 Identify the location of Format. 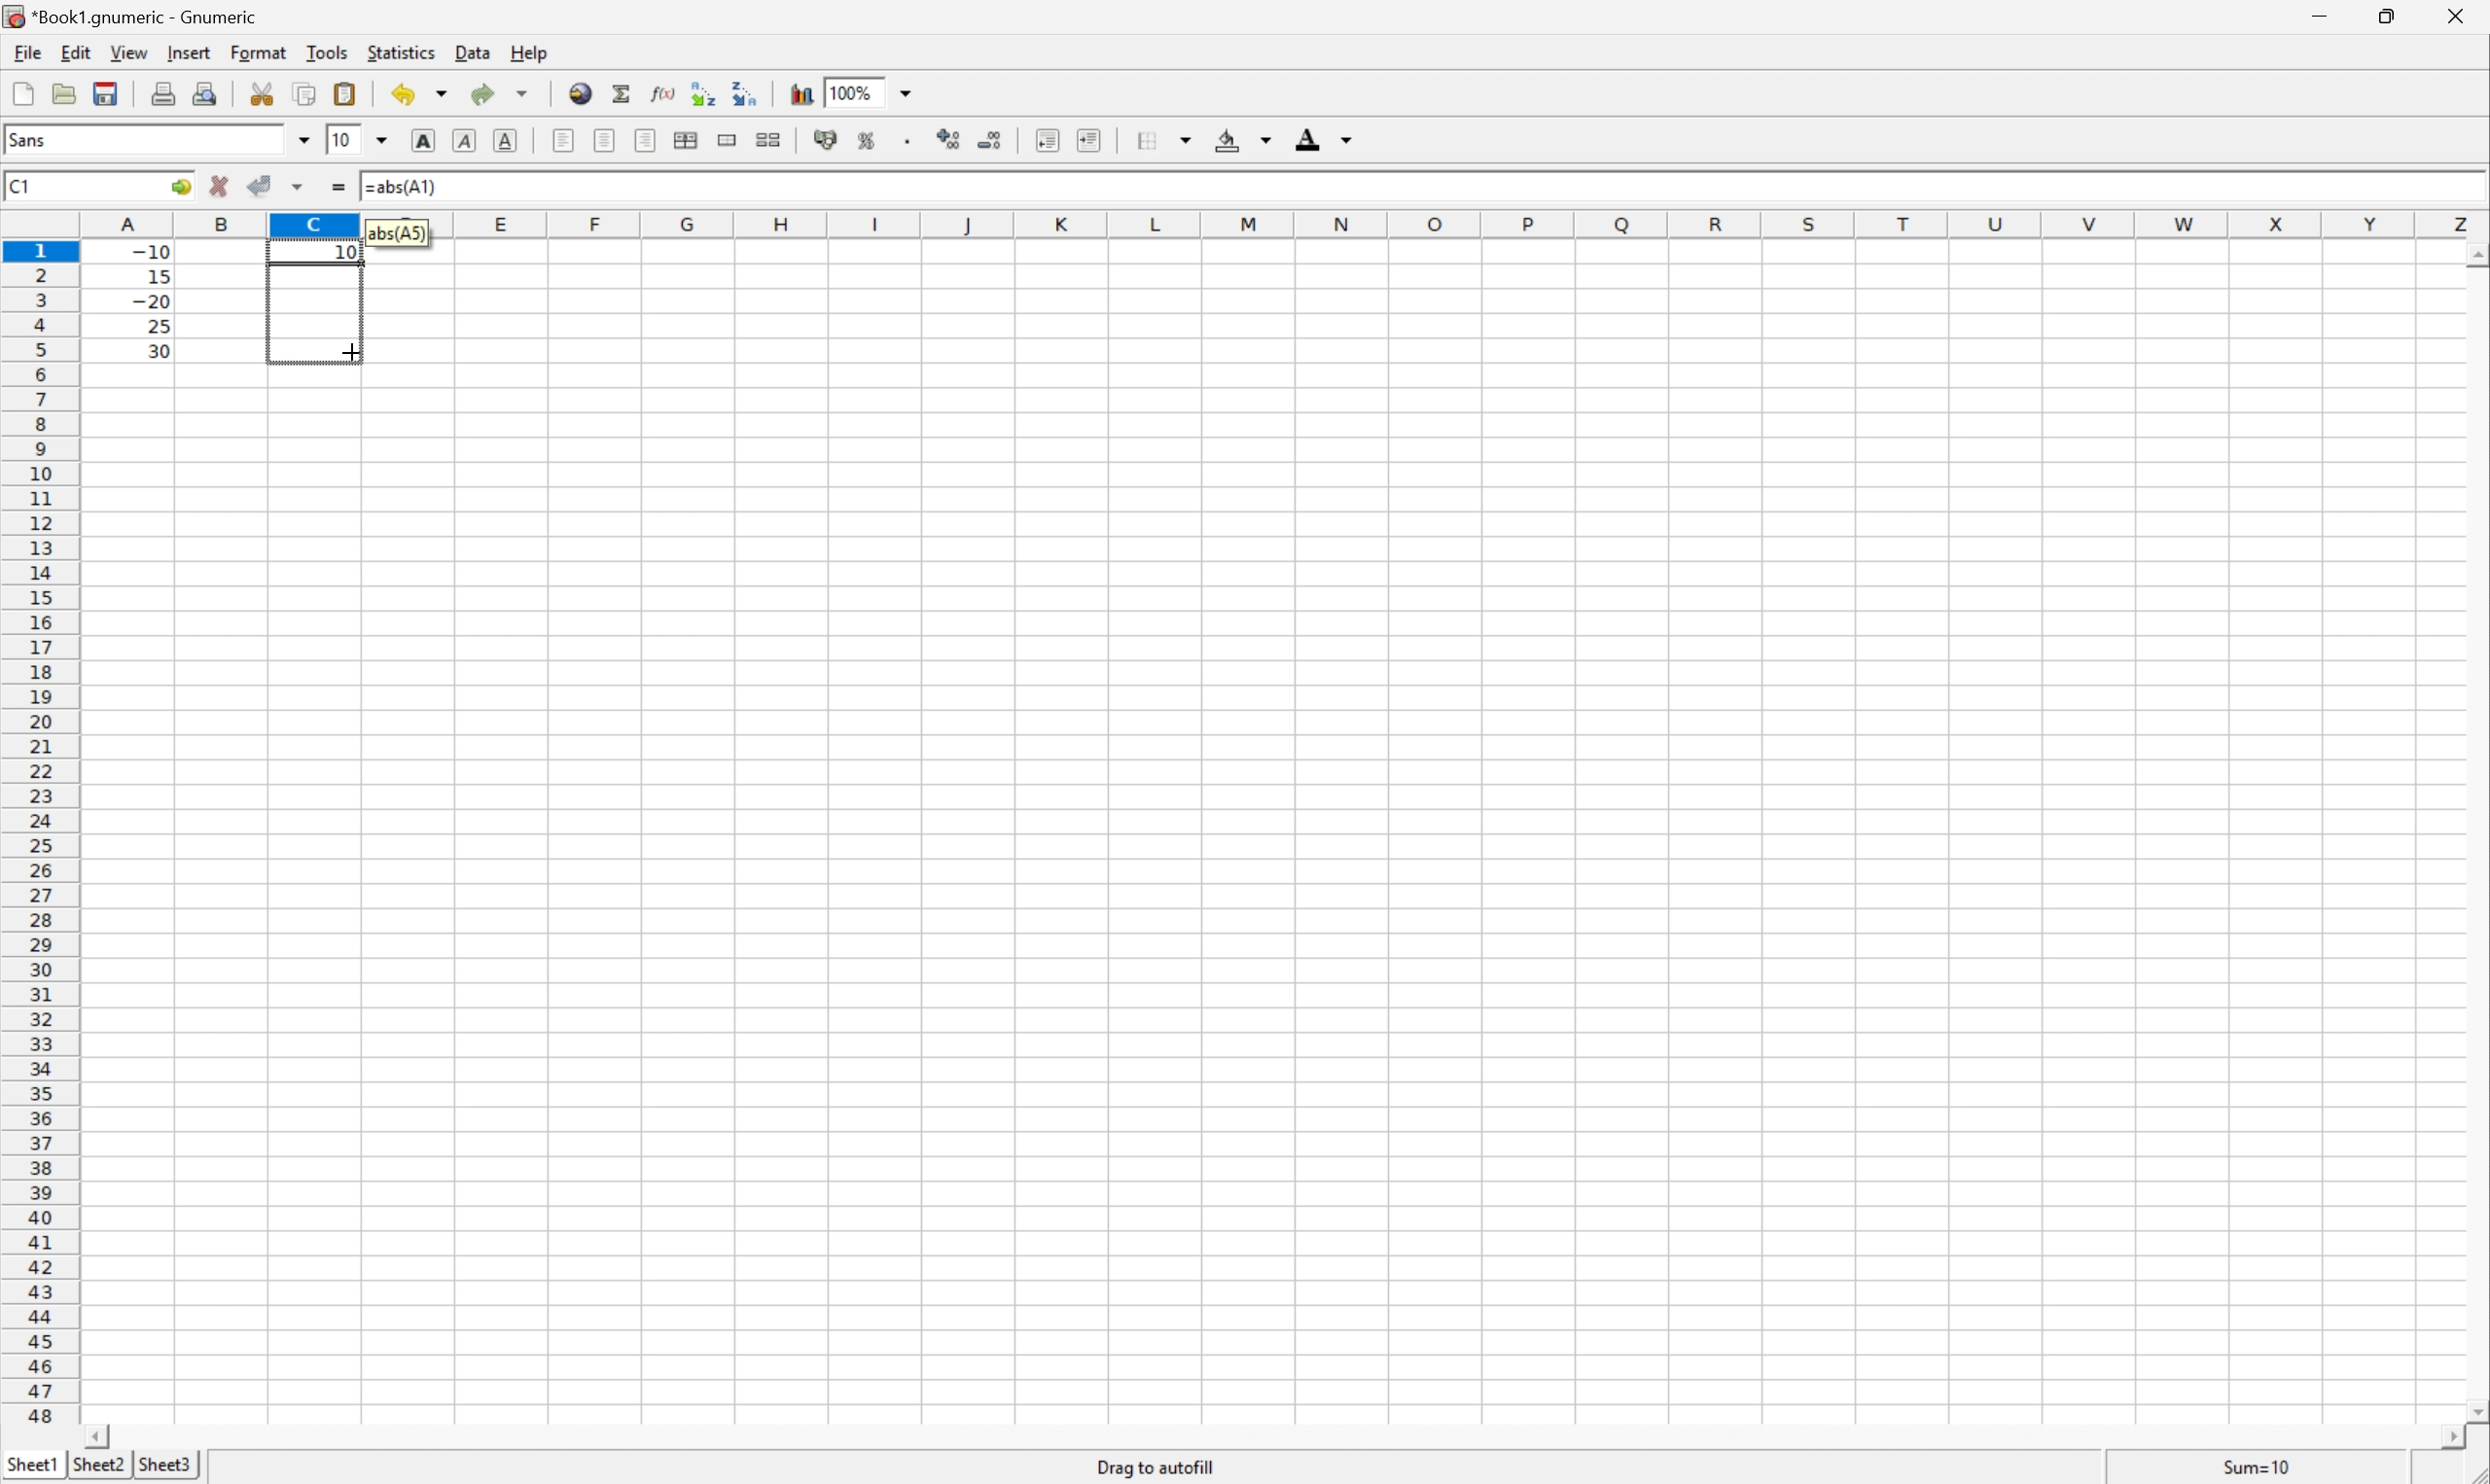
(262, 50).